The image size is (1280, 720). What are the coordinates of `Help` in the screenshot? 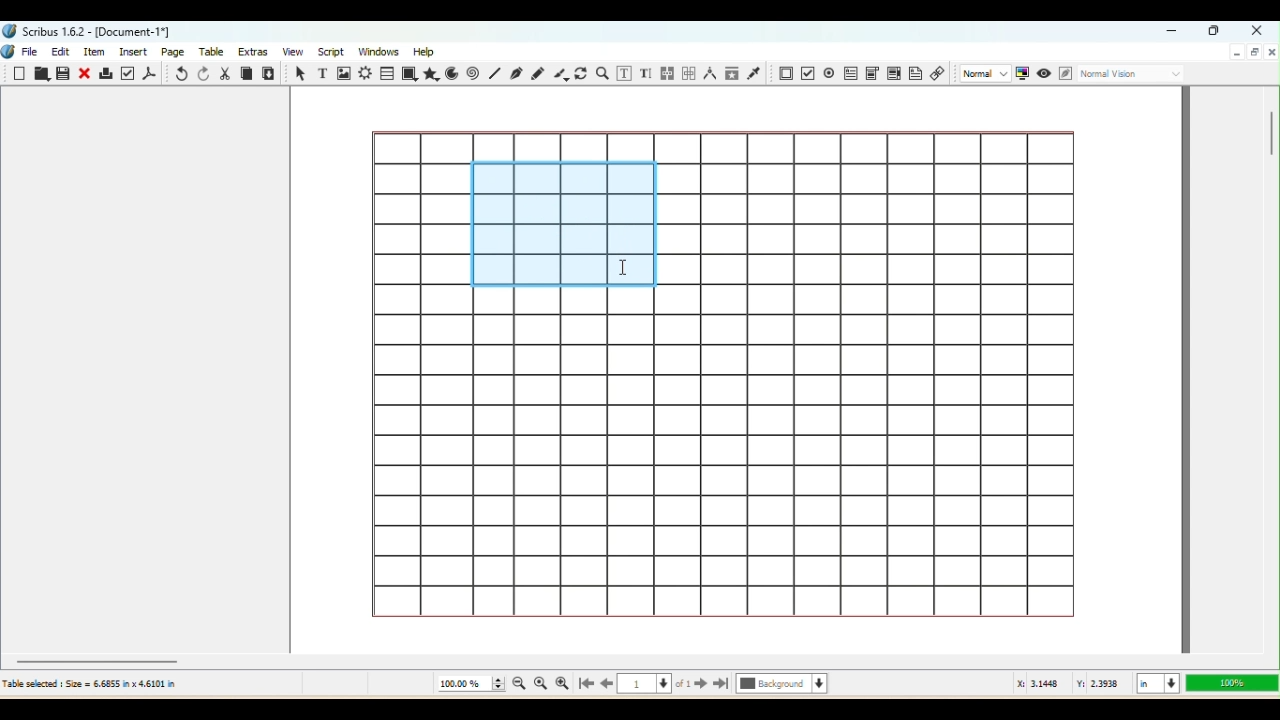 It's located at (426, 50).